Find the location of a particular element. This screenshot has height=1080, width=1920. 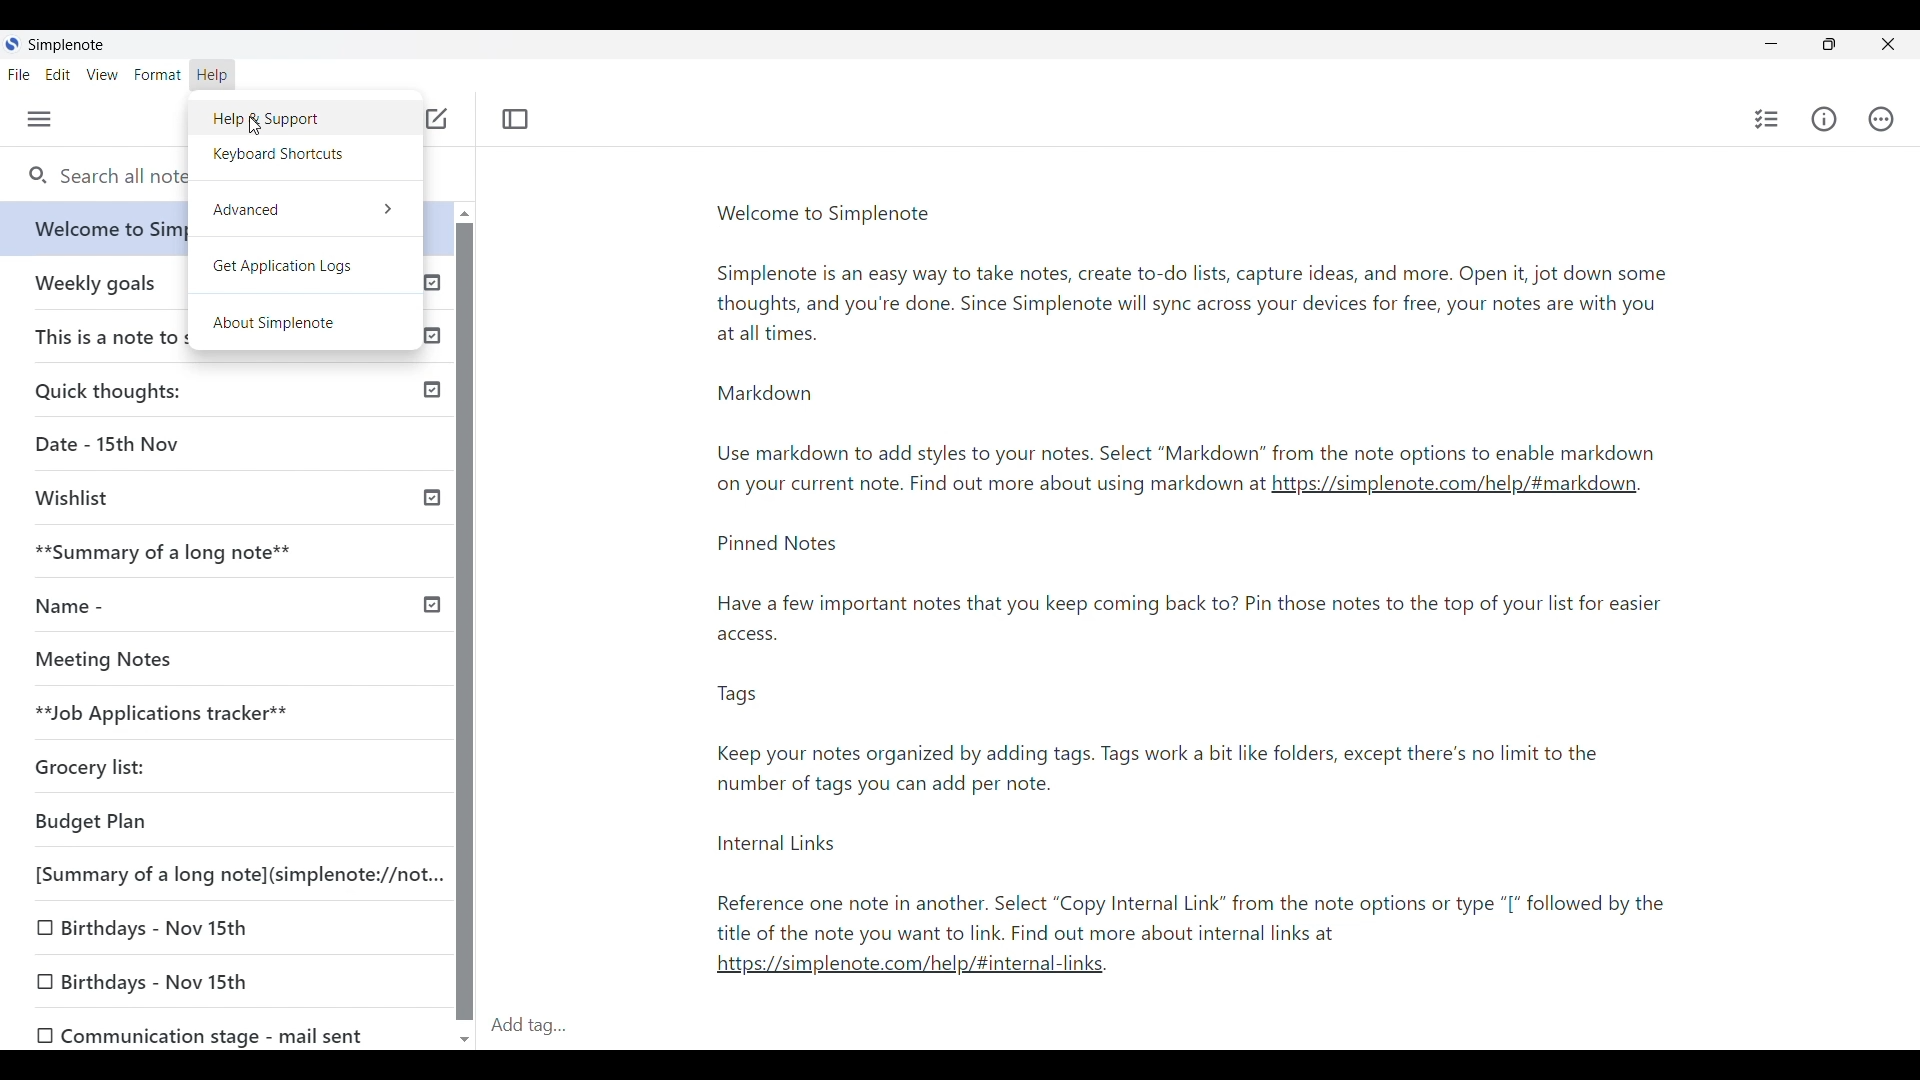

Date - 15th Nov is located at coordinates (92, 444).